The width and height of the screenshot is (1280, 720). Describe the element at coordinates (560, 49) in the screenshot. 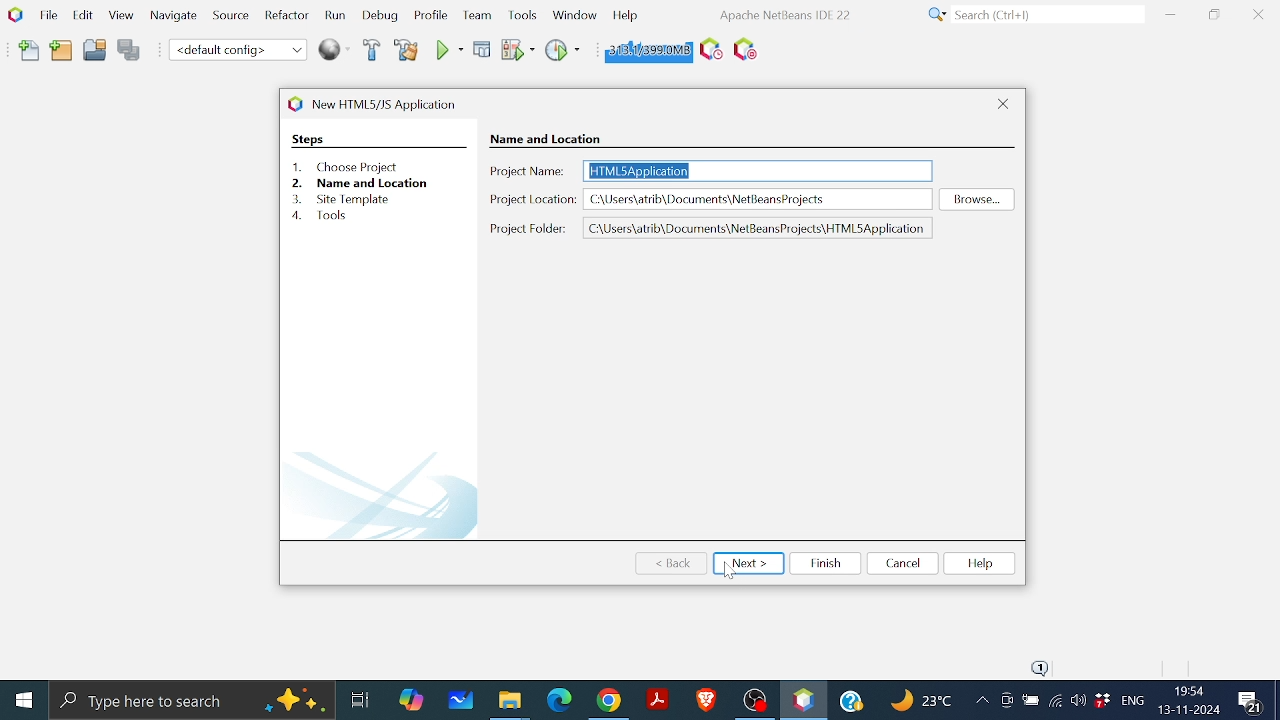

I see `Profile project` at that location.